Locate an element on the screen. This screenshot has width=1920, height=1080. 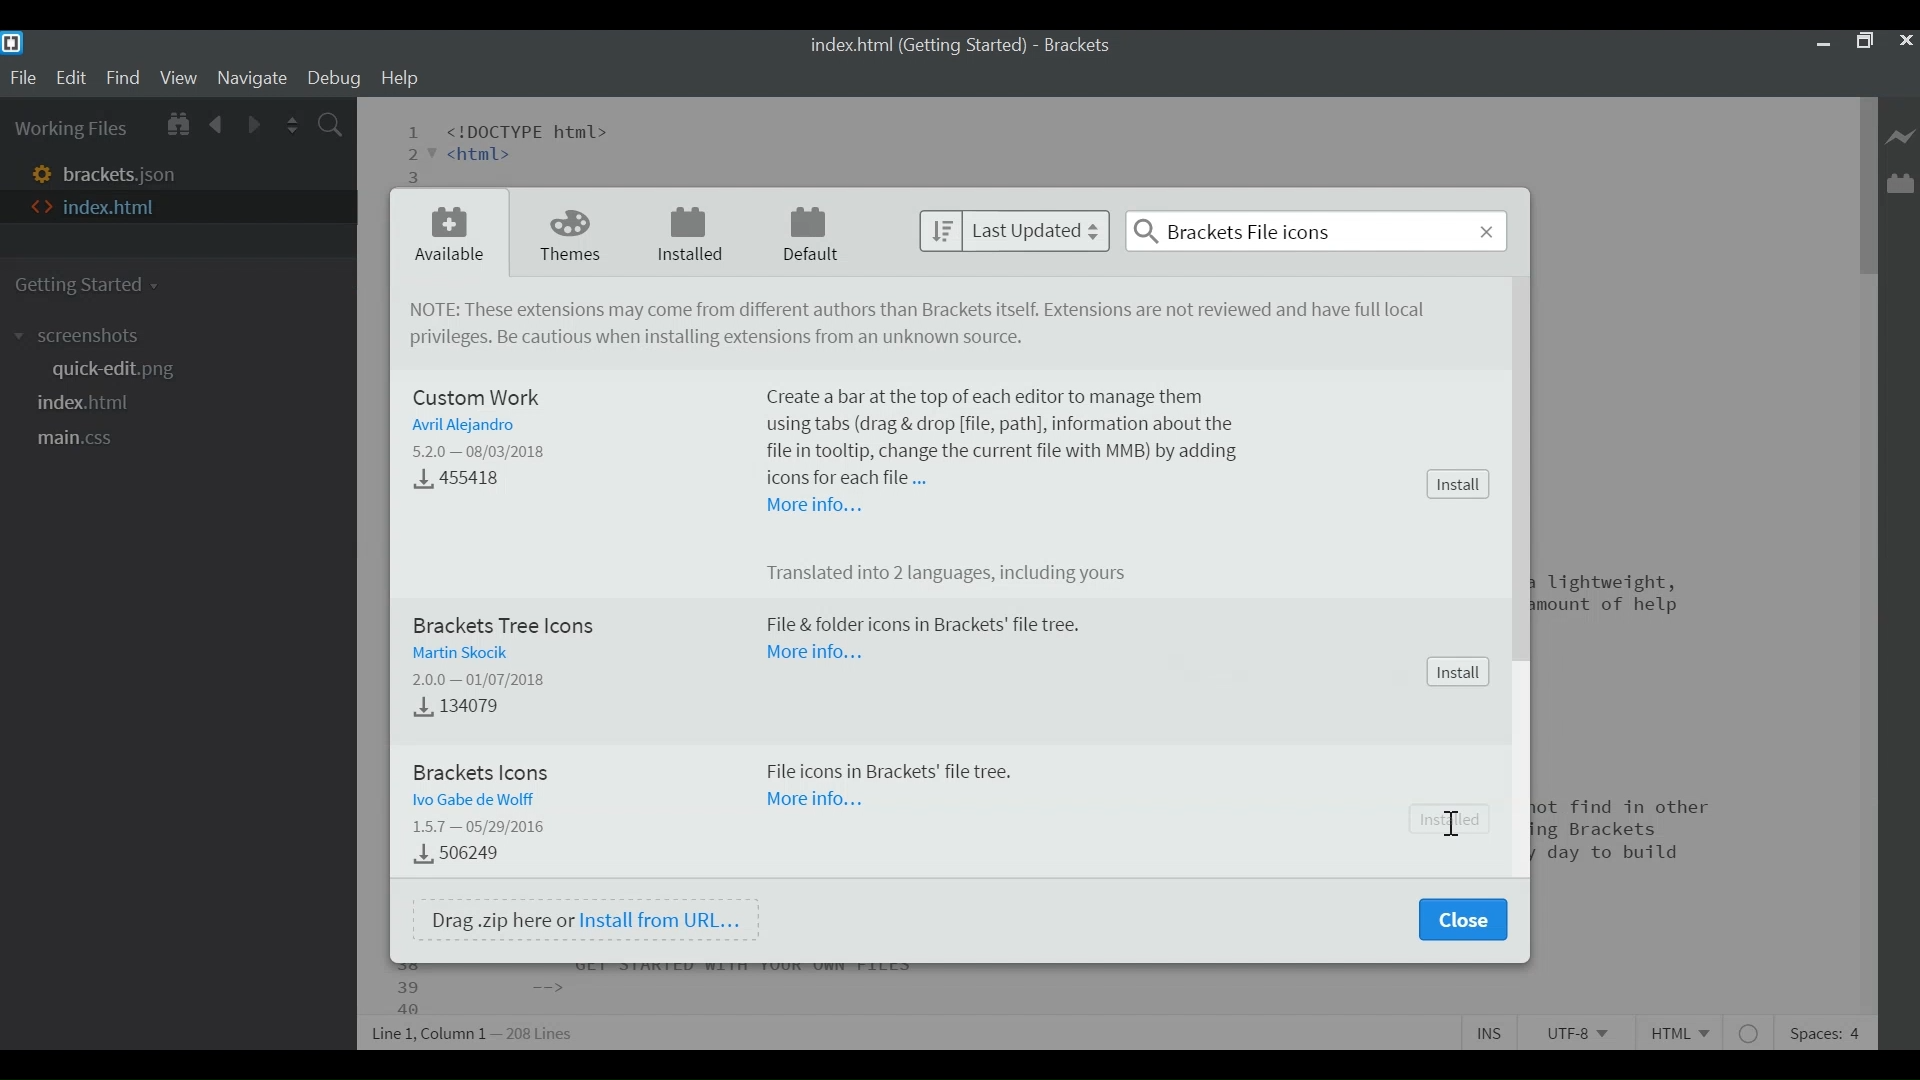
minimize is located at coordinates (1822, 44).